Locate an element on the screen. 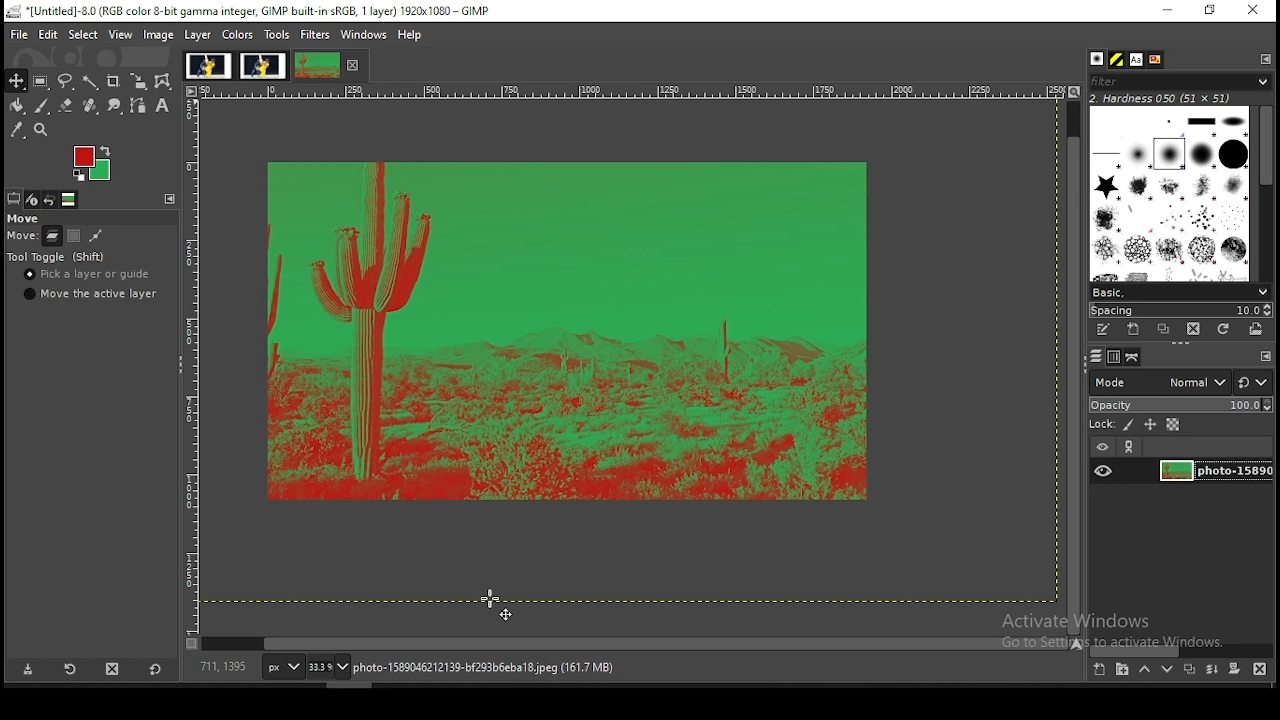  mask layer is located at coordinates (1234, 670).